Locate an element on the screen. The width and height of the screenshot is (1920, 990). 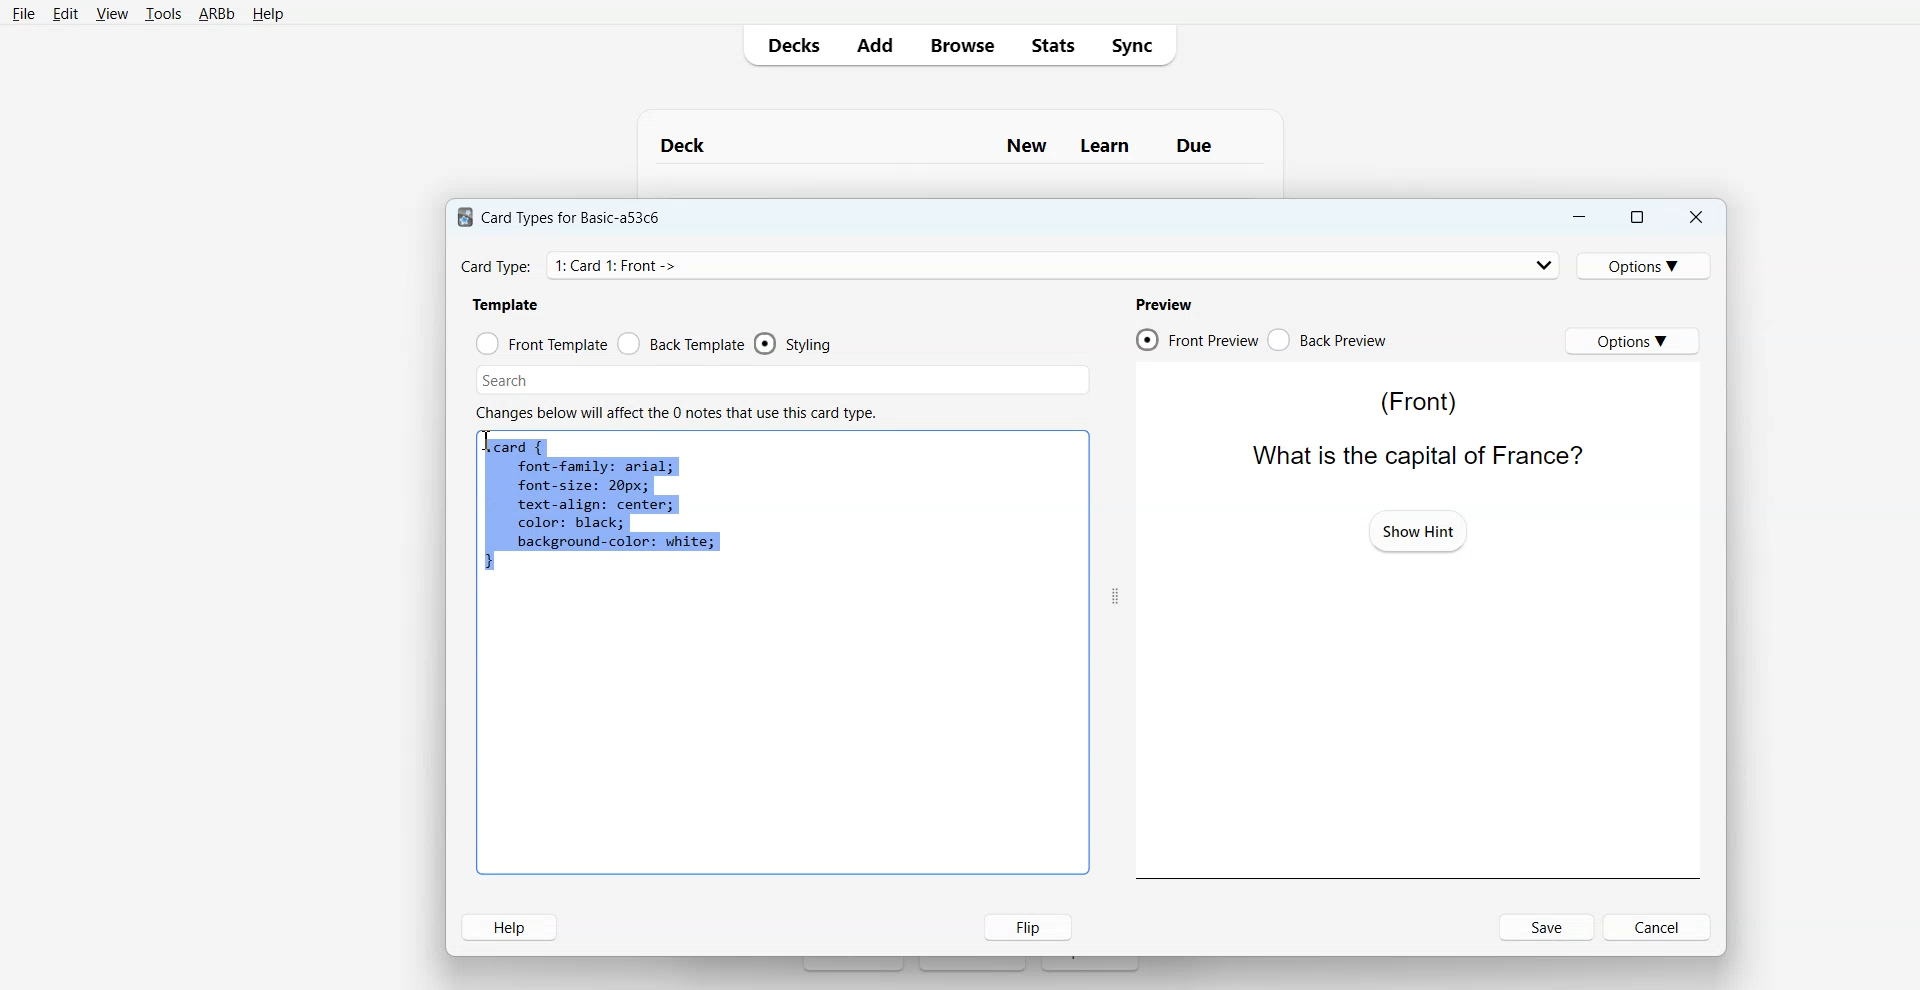
Cancel is located at coordinates (1660, 926).